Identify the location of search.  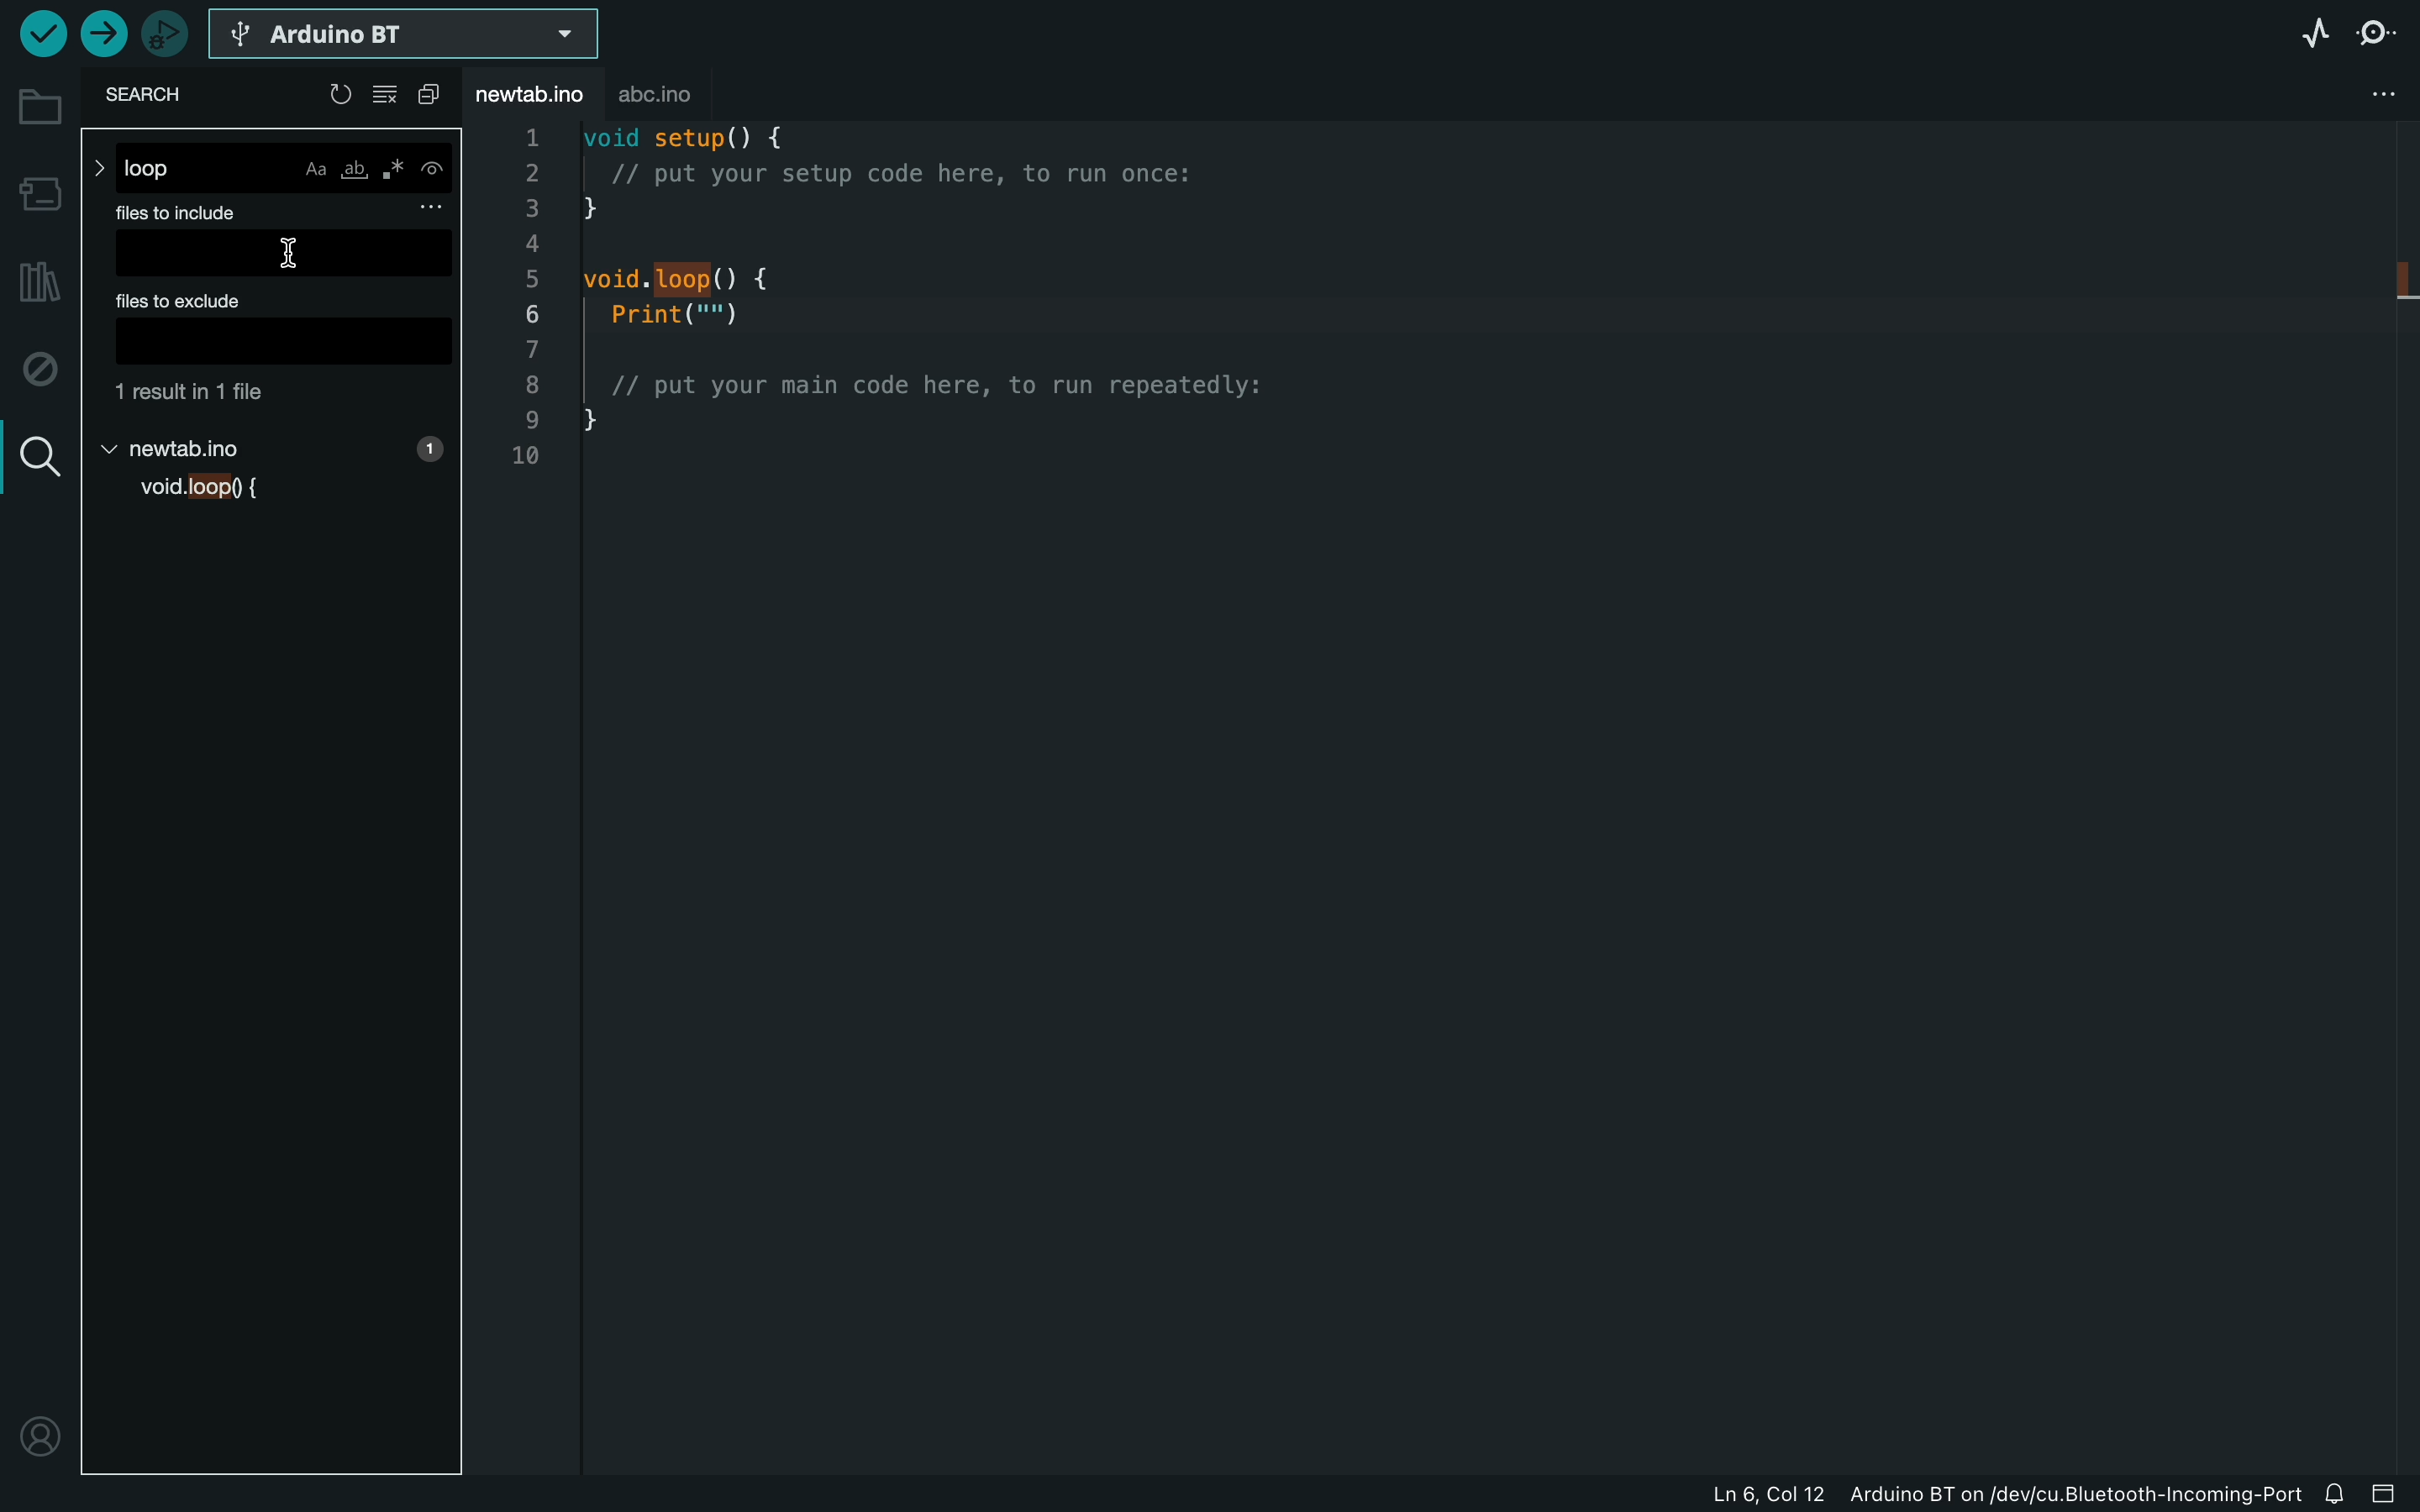
(155, 96).